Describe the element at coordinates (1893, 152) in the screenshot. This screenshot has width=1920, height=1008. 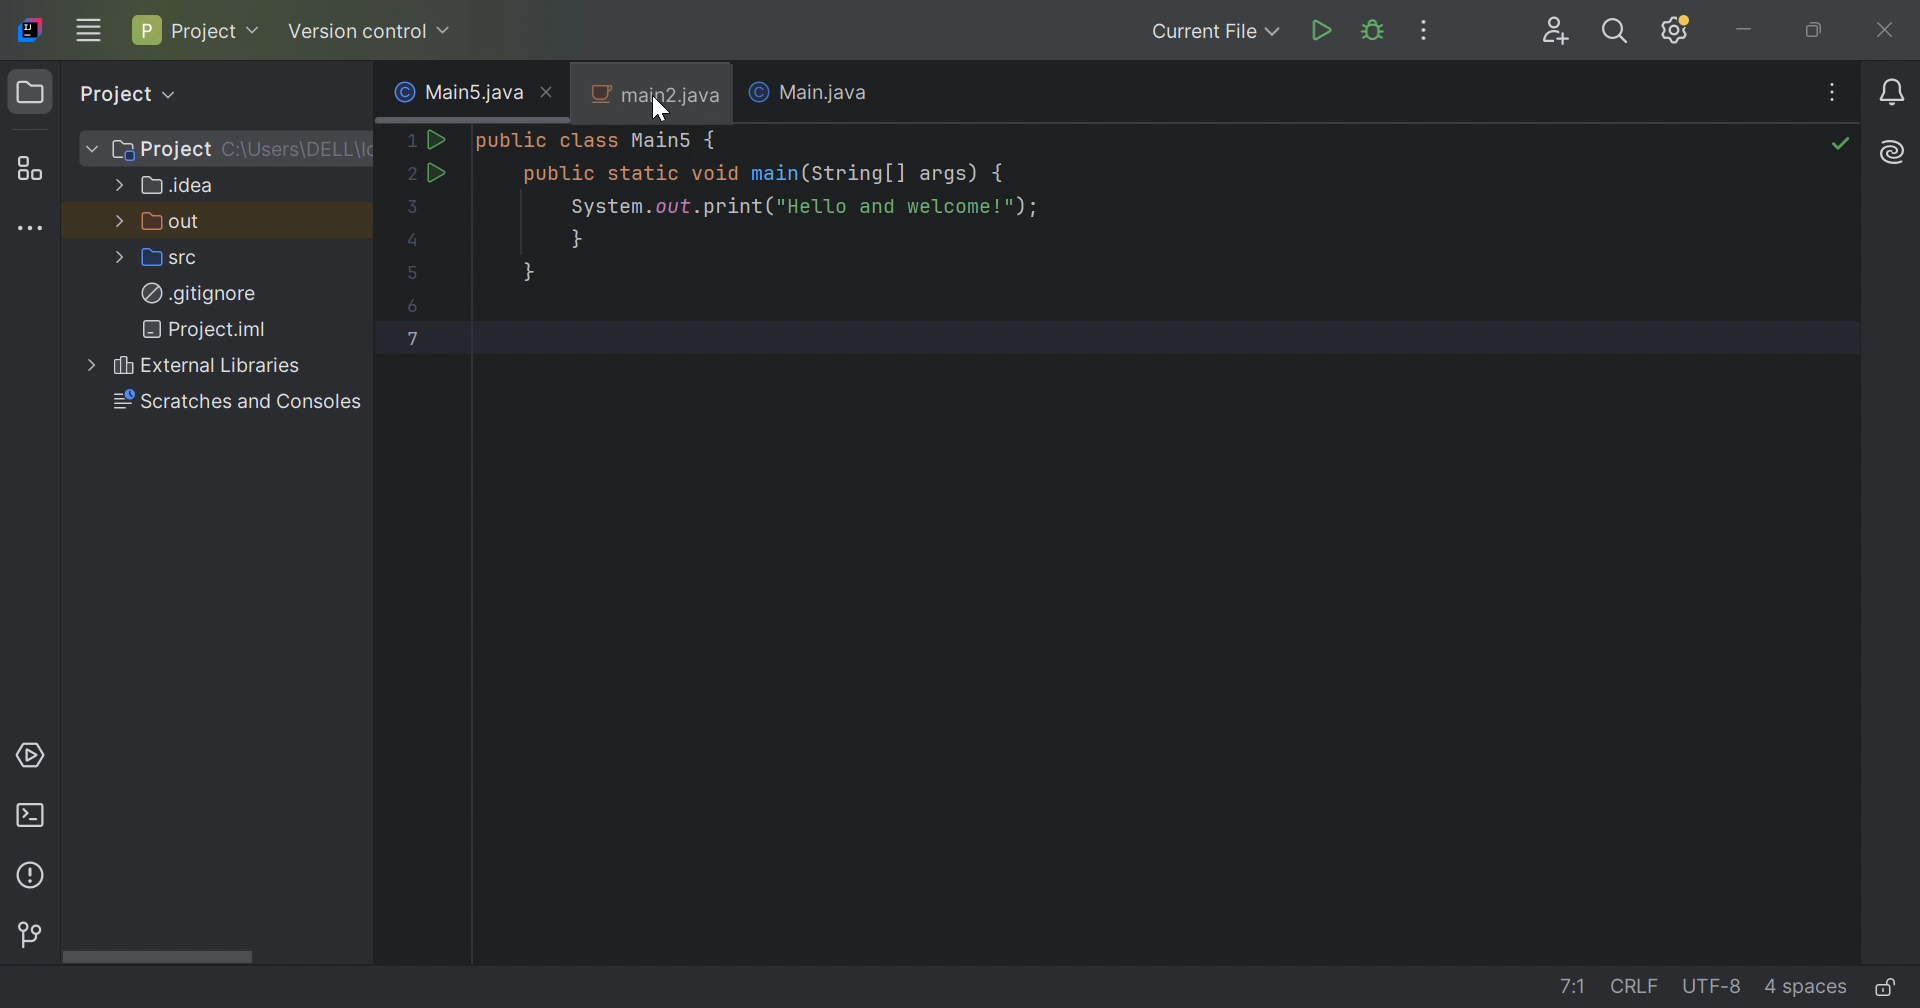
I see `AI Assistant` at that location.